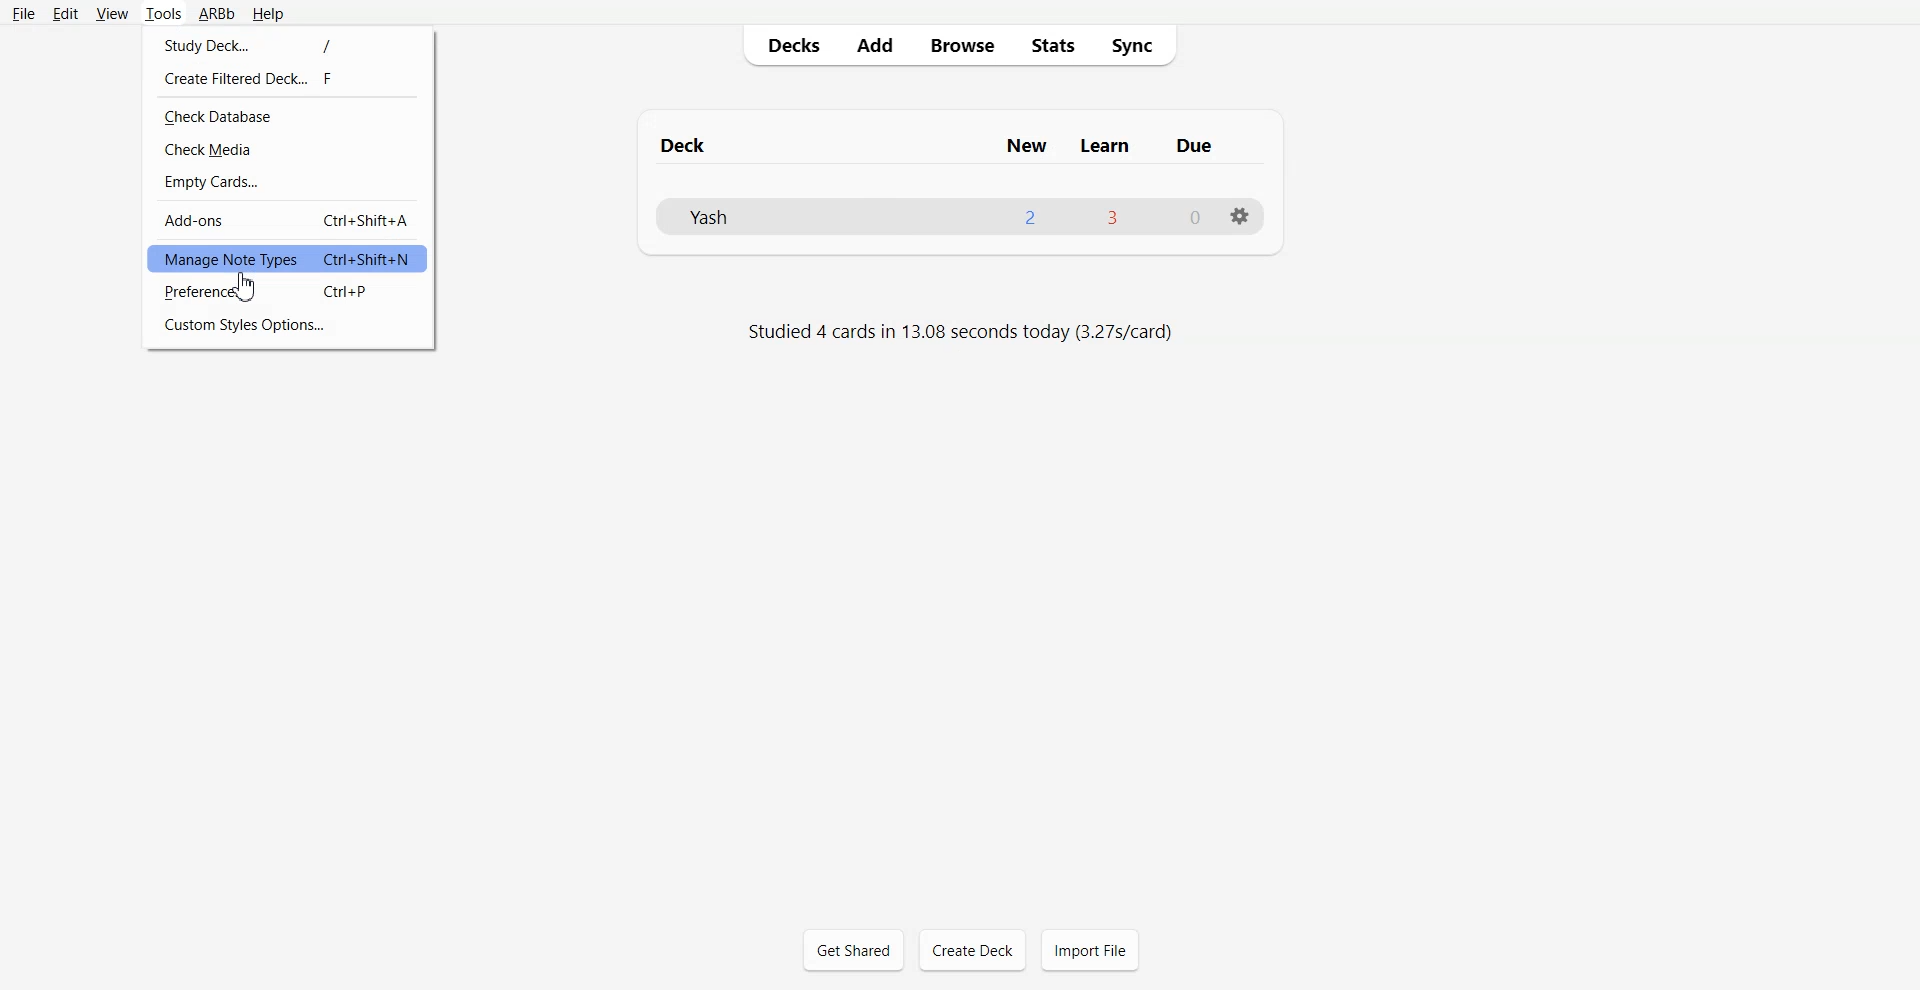 The height and width of the screenshot is (990, 1920). I want to click on Preferences, so click(287, 293).